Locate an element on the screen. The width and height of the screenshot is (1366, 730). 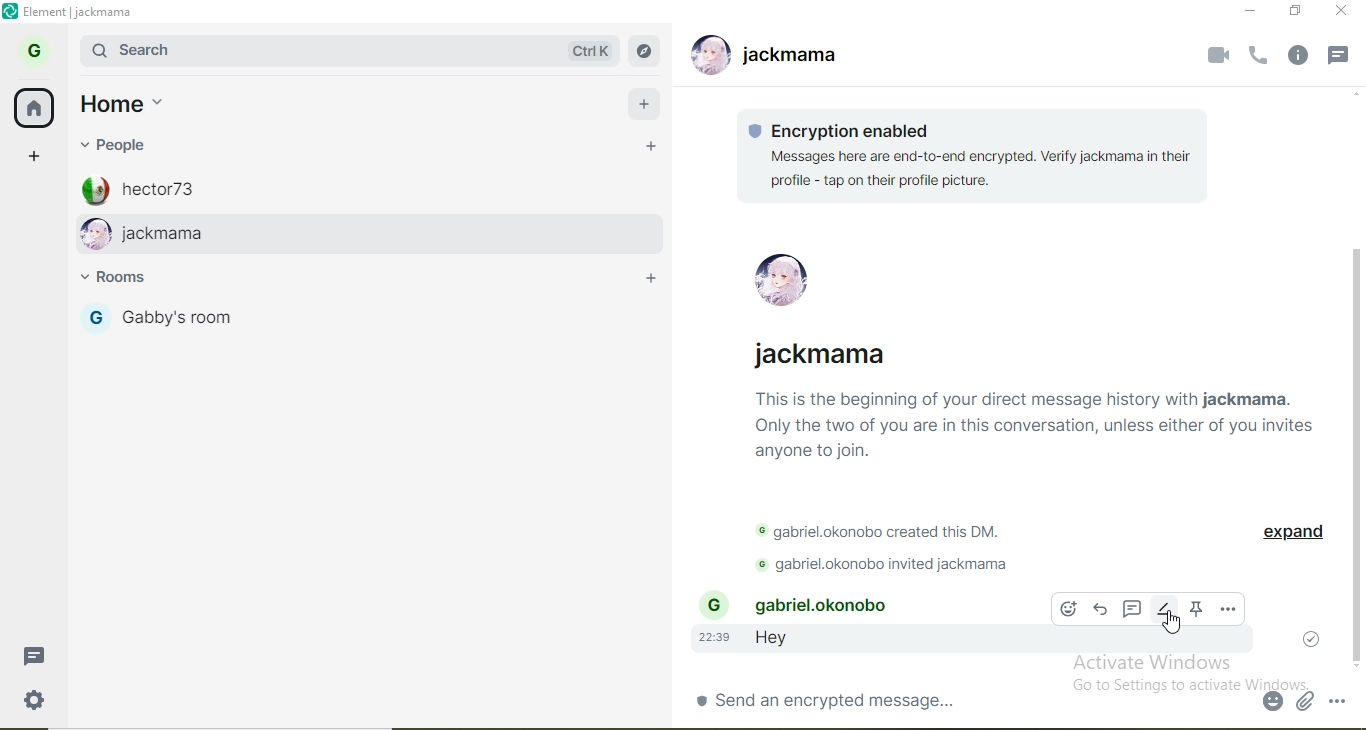
forward is located at coordinates (1101, 610).